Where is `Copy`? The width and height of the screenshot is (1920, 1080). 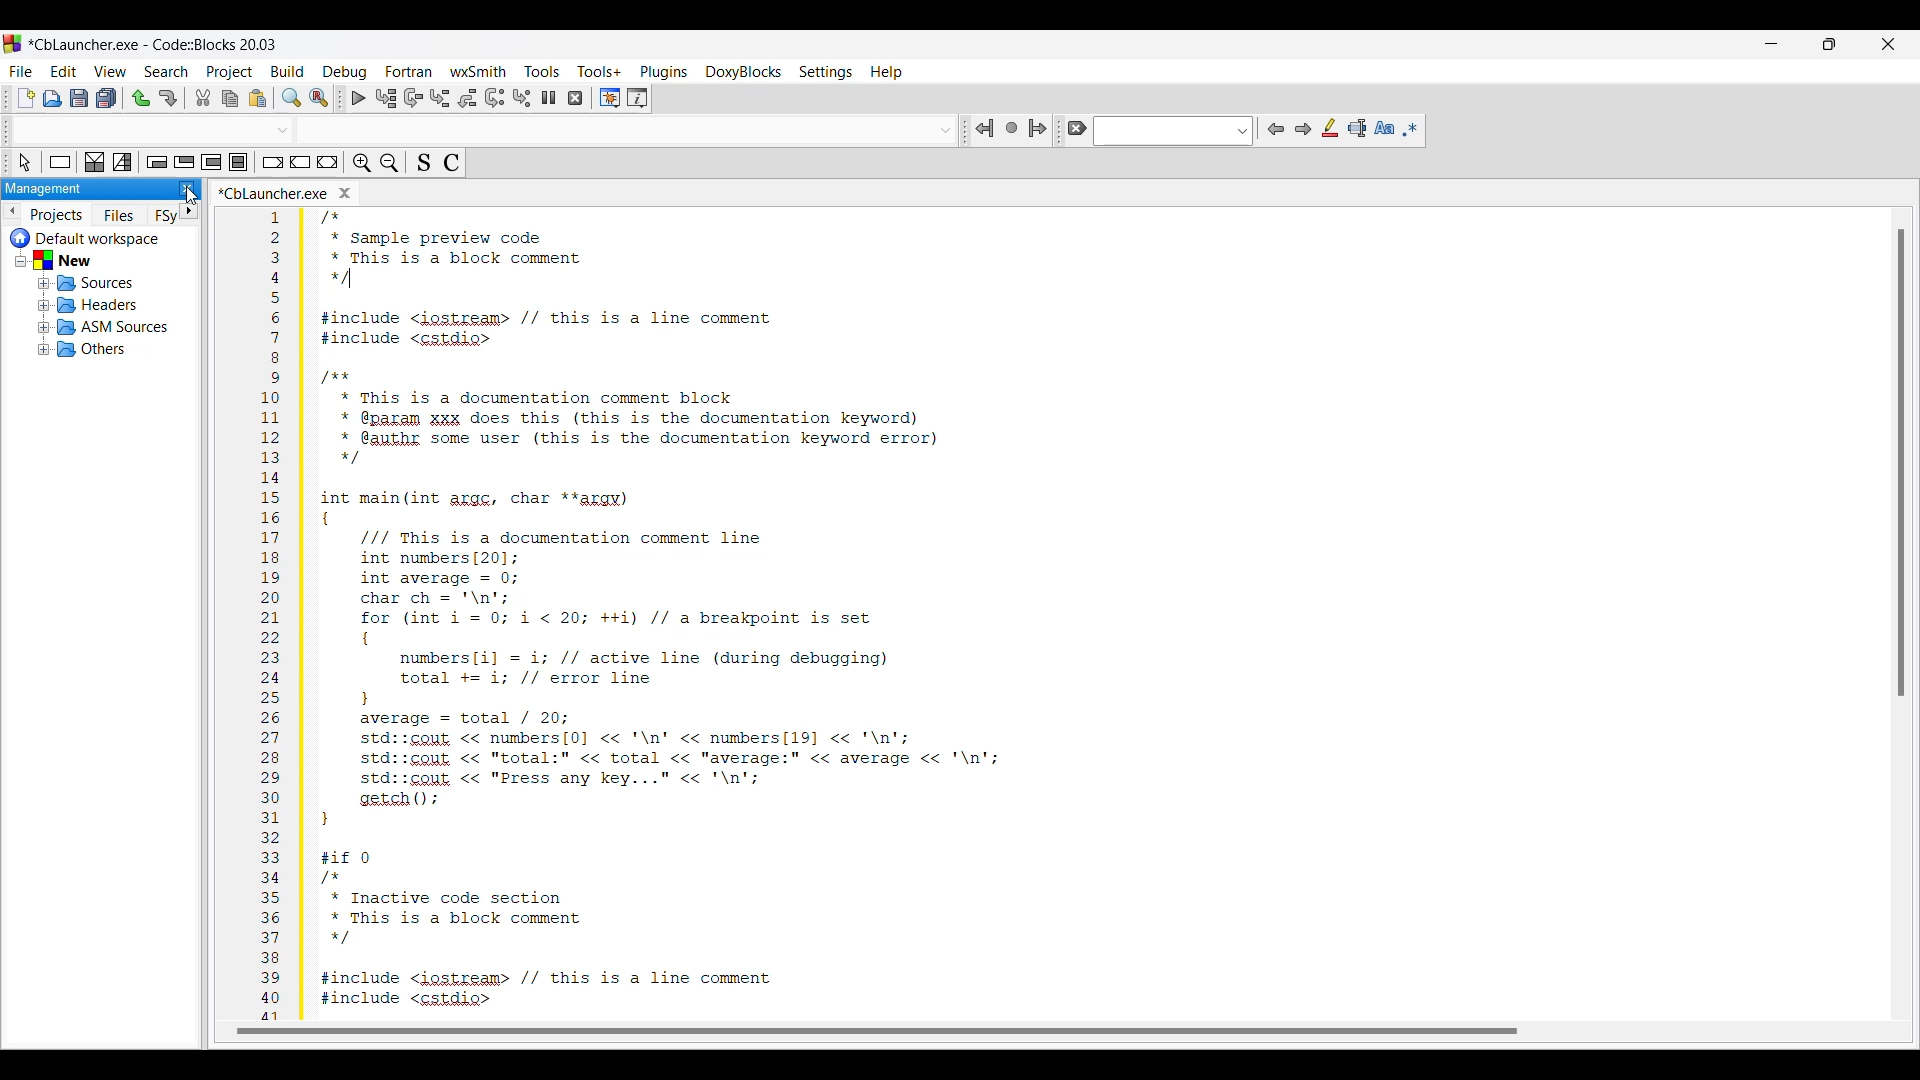 Copy is located at coordinates (230, 98).